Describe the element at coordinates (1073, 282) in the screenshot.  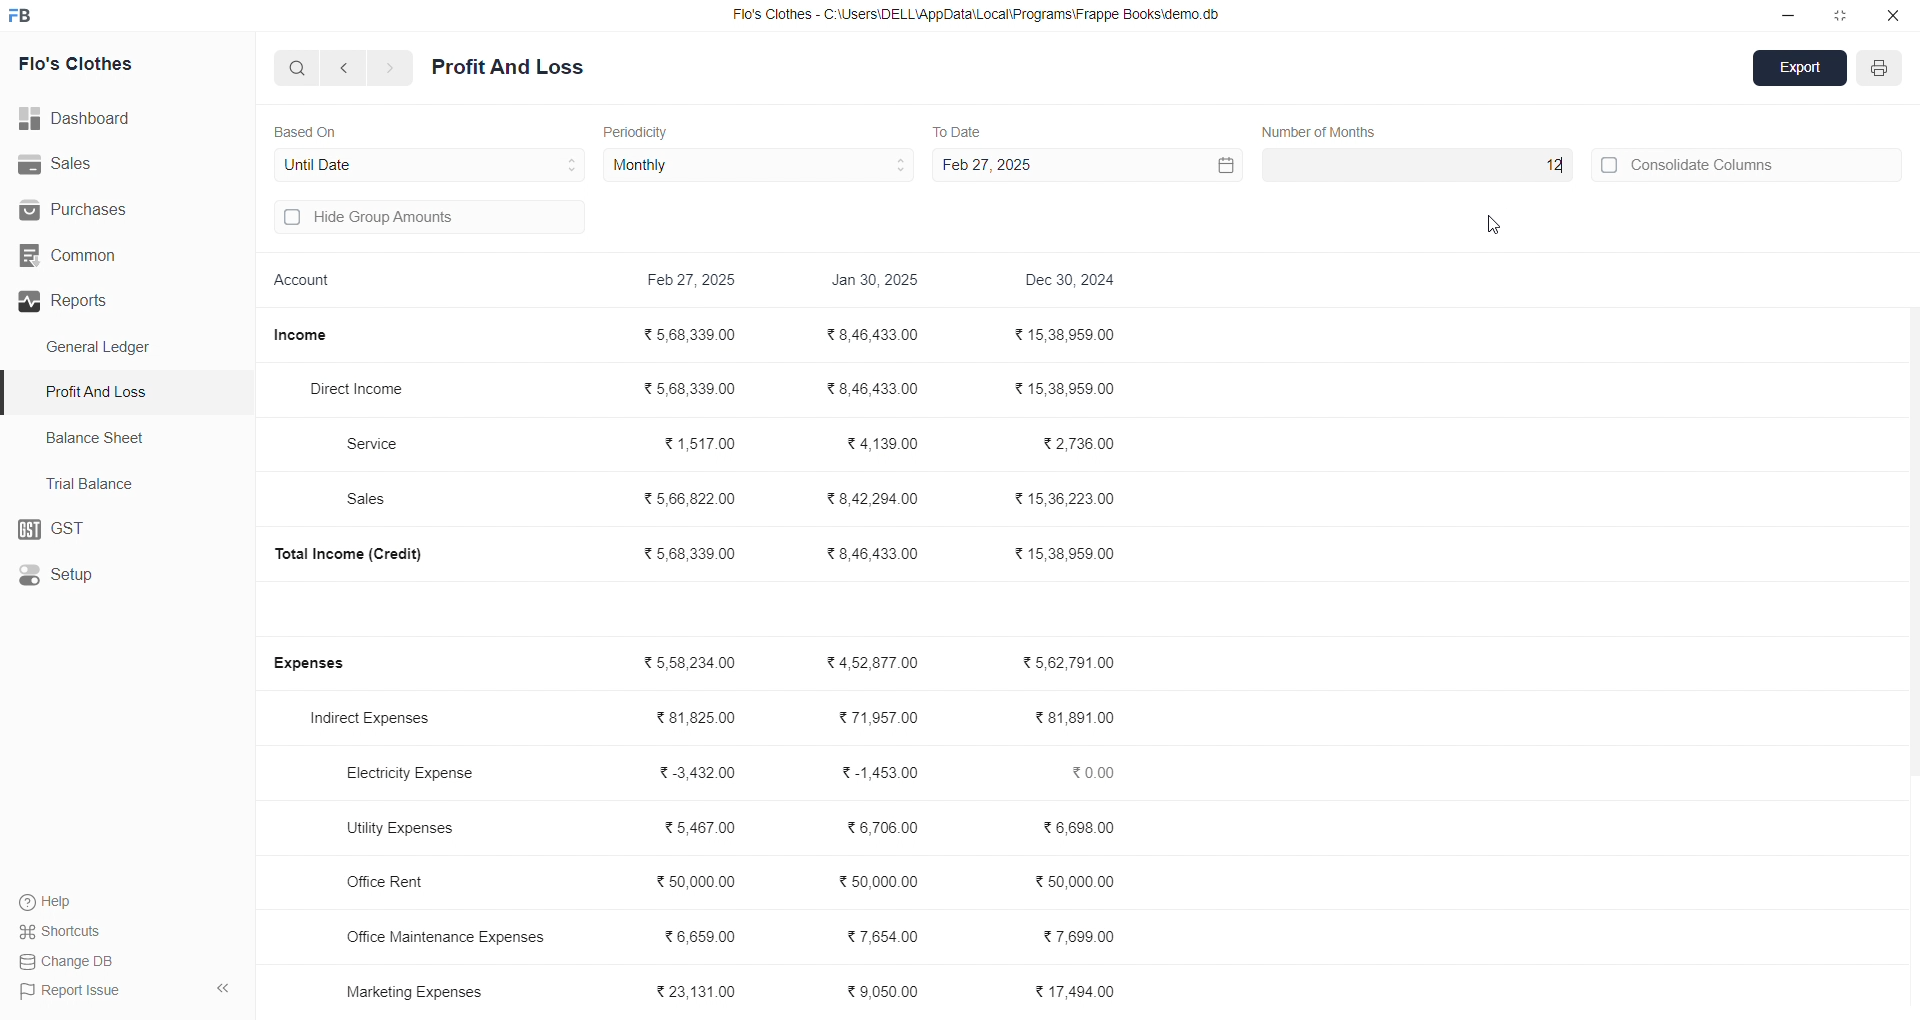
I see `Dec 30, 2024` at that location.